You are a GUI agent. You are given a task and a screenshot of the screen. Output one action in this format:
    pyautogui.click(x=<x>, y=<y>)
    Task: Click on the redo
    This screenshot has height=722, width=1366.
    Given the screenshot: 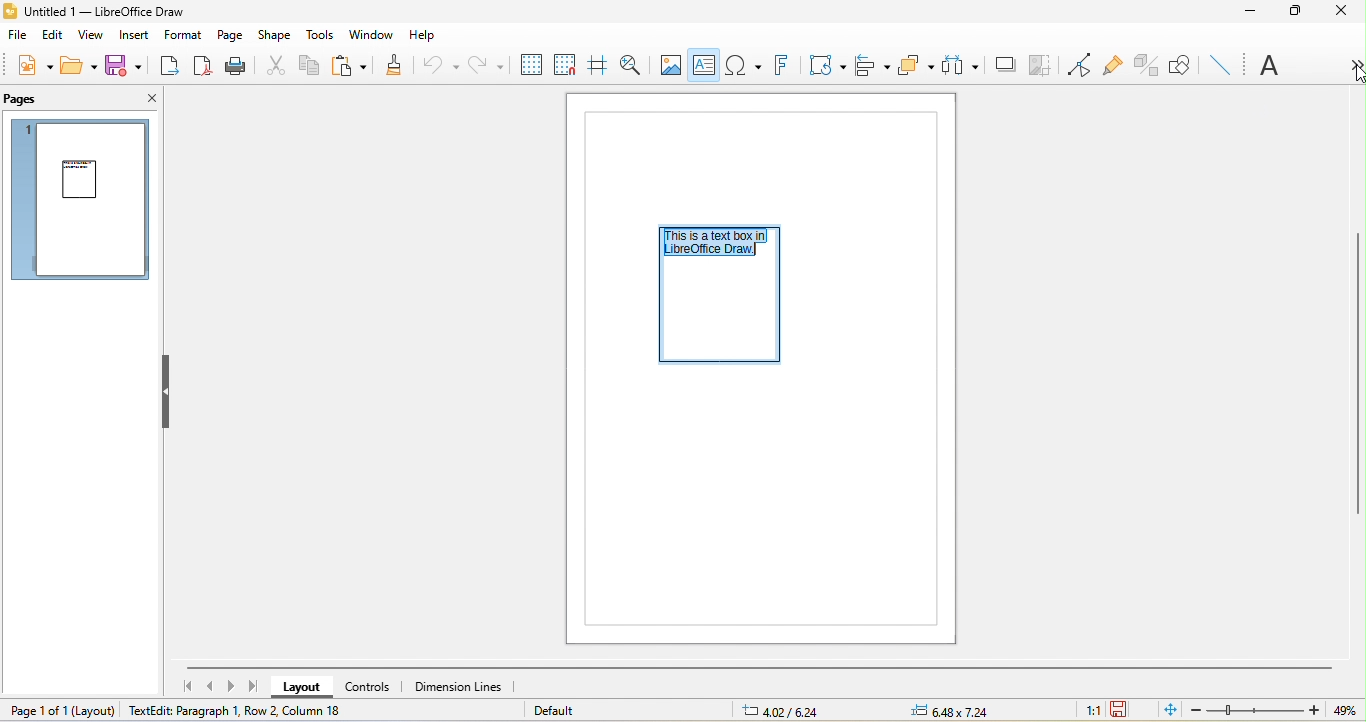 What is the action you would take?
    pyautogui.click(x=488, y=66)
    